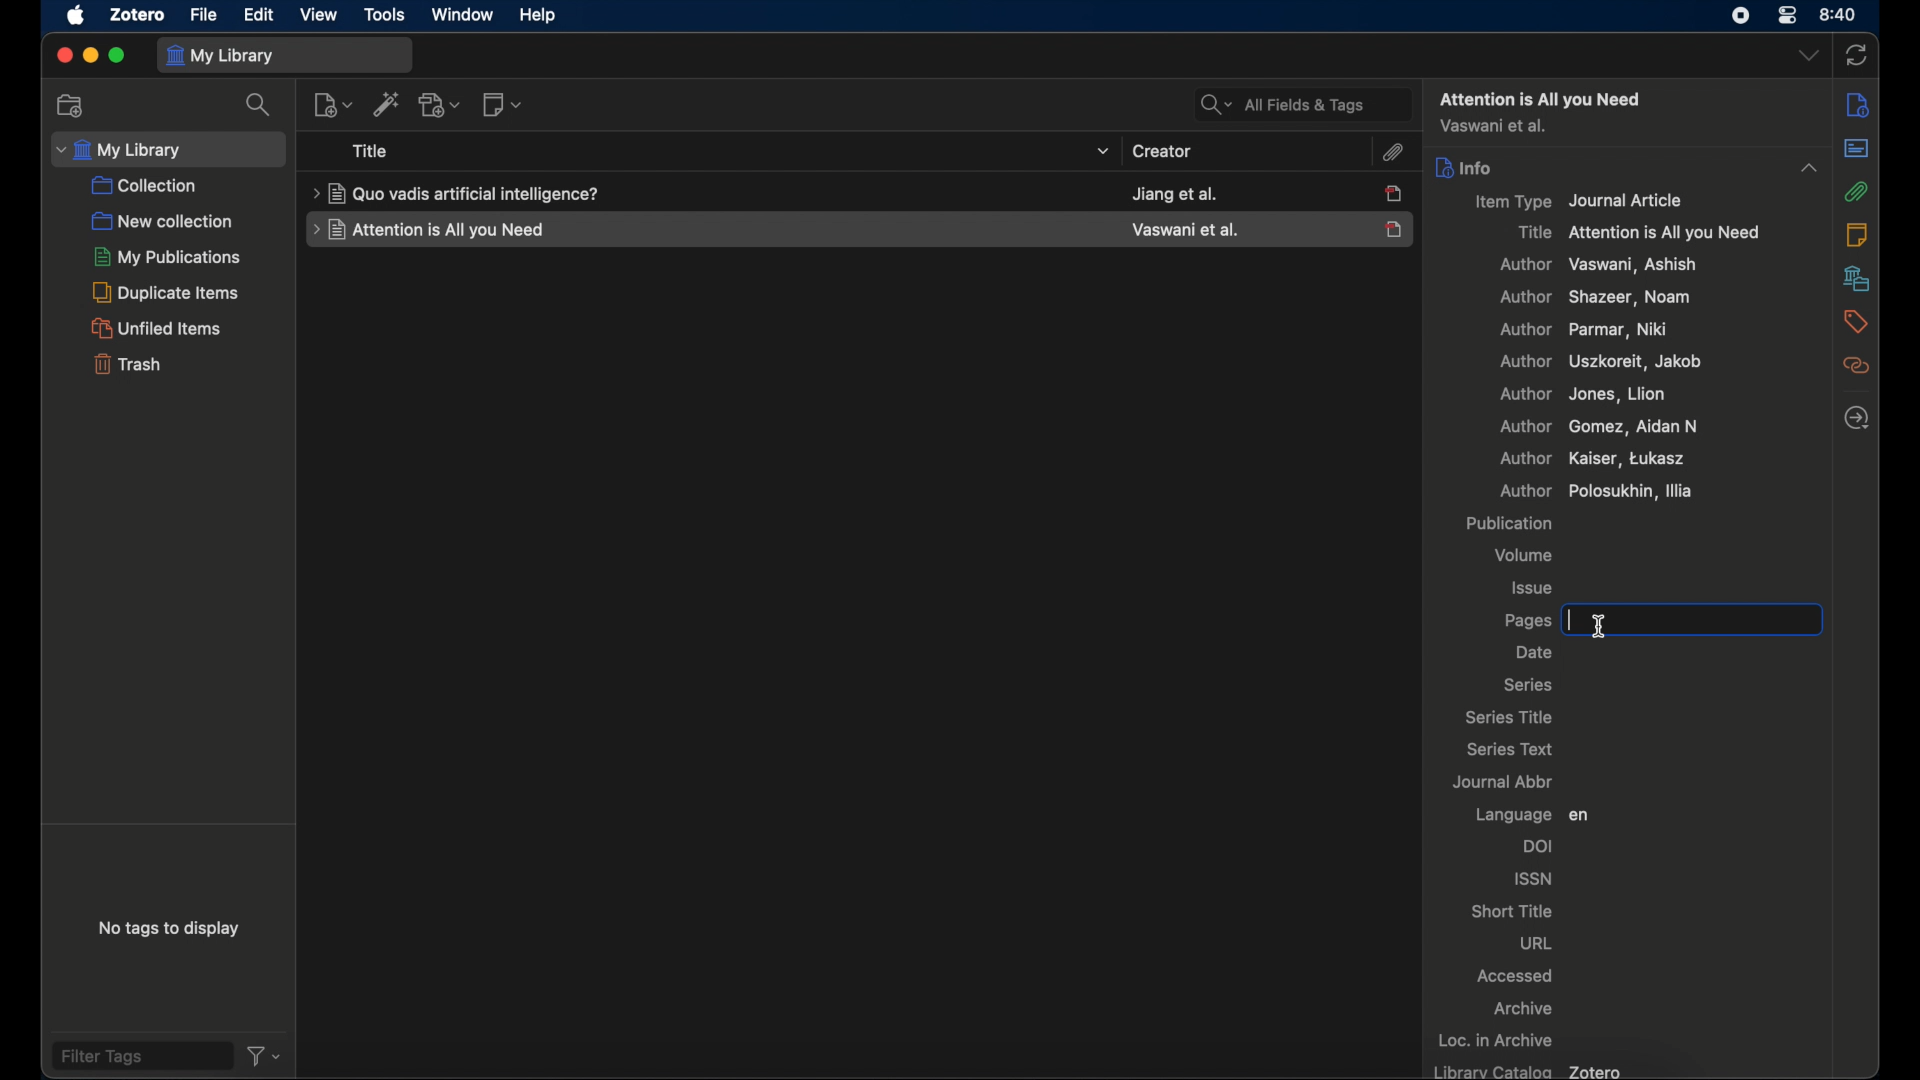 The height and width of the screenshot is (1080, 1920). What do you see at coordinates (428, 230) in the screenshot?
I see `title` at bounding box center [428, 230].